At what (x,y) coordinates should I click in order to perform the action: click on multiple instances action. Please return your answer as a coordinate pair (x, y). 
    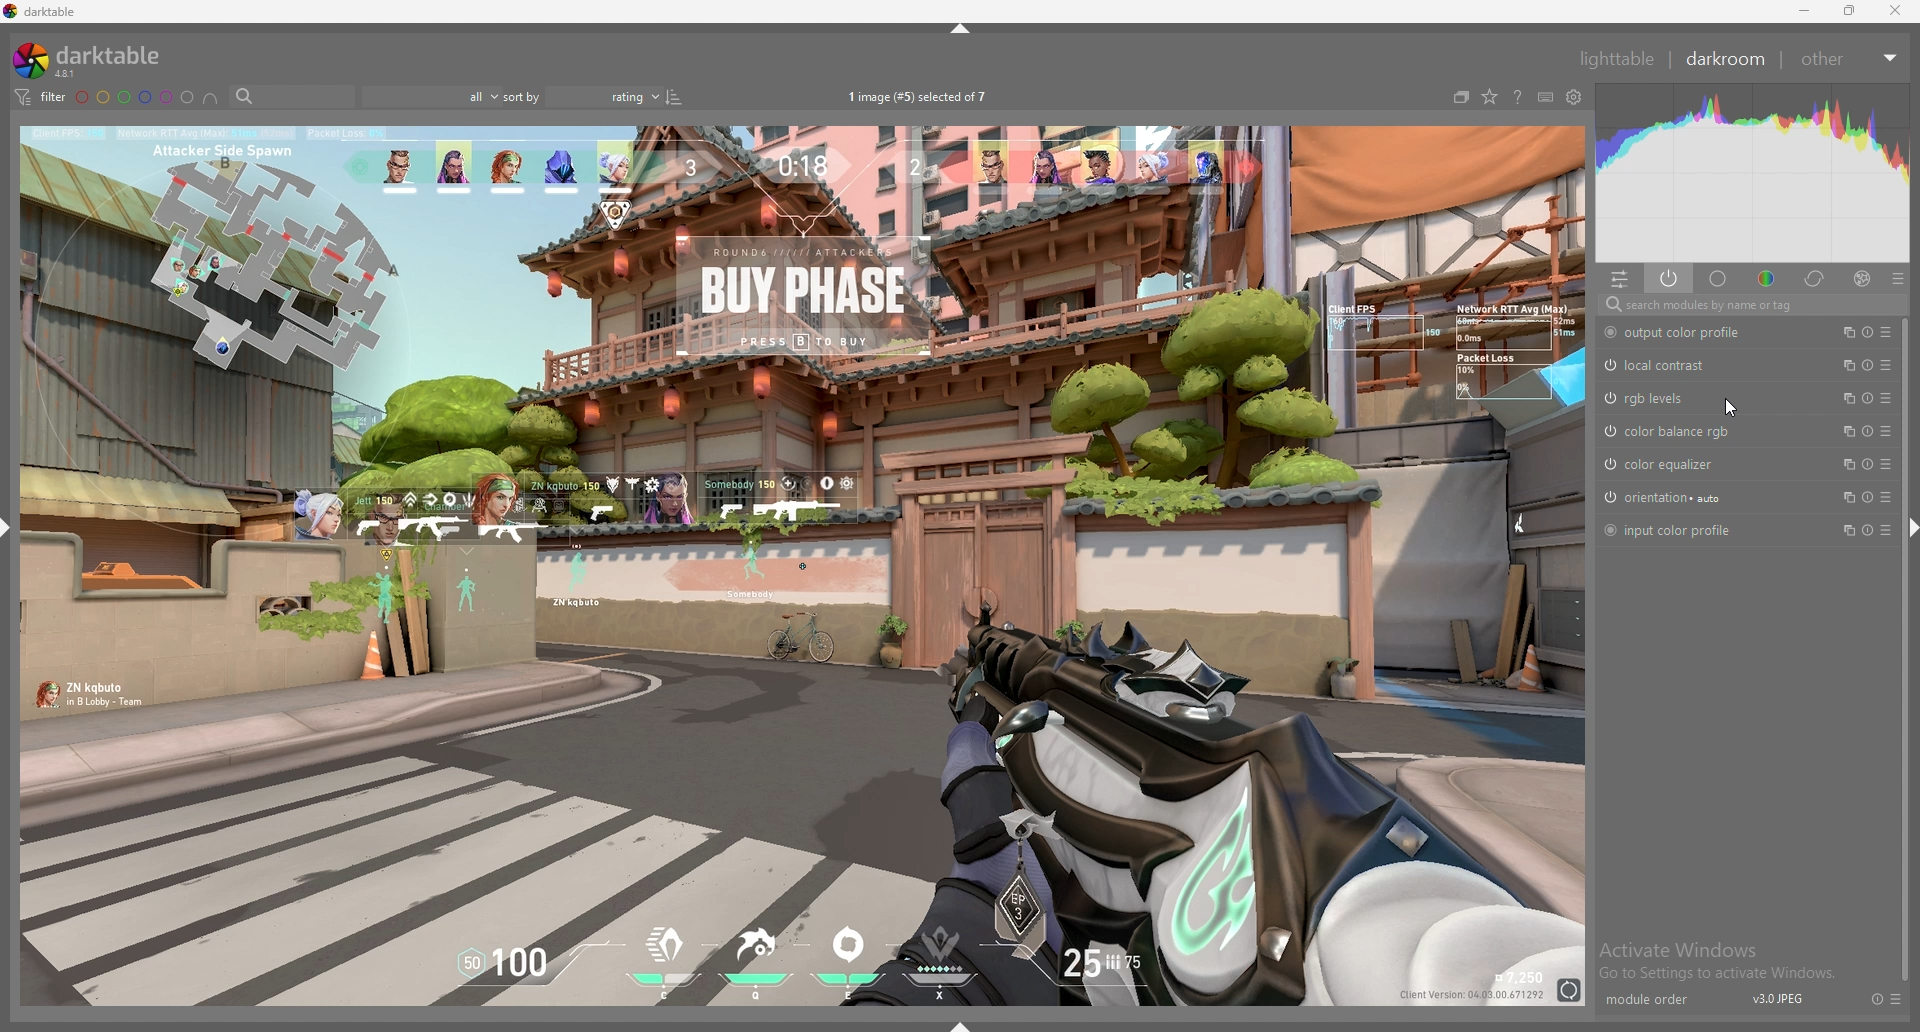
    Looking at the image, I should click on (1844, 463).